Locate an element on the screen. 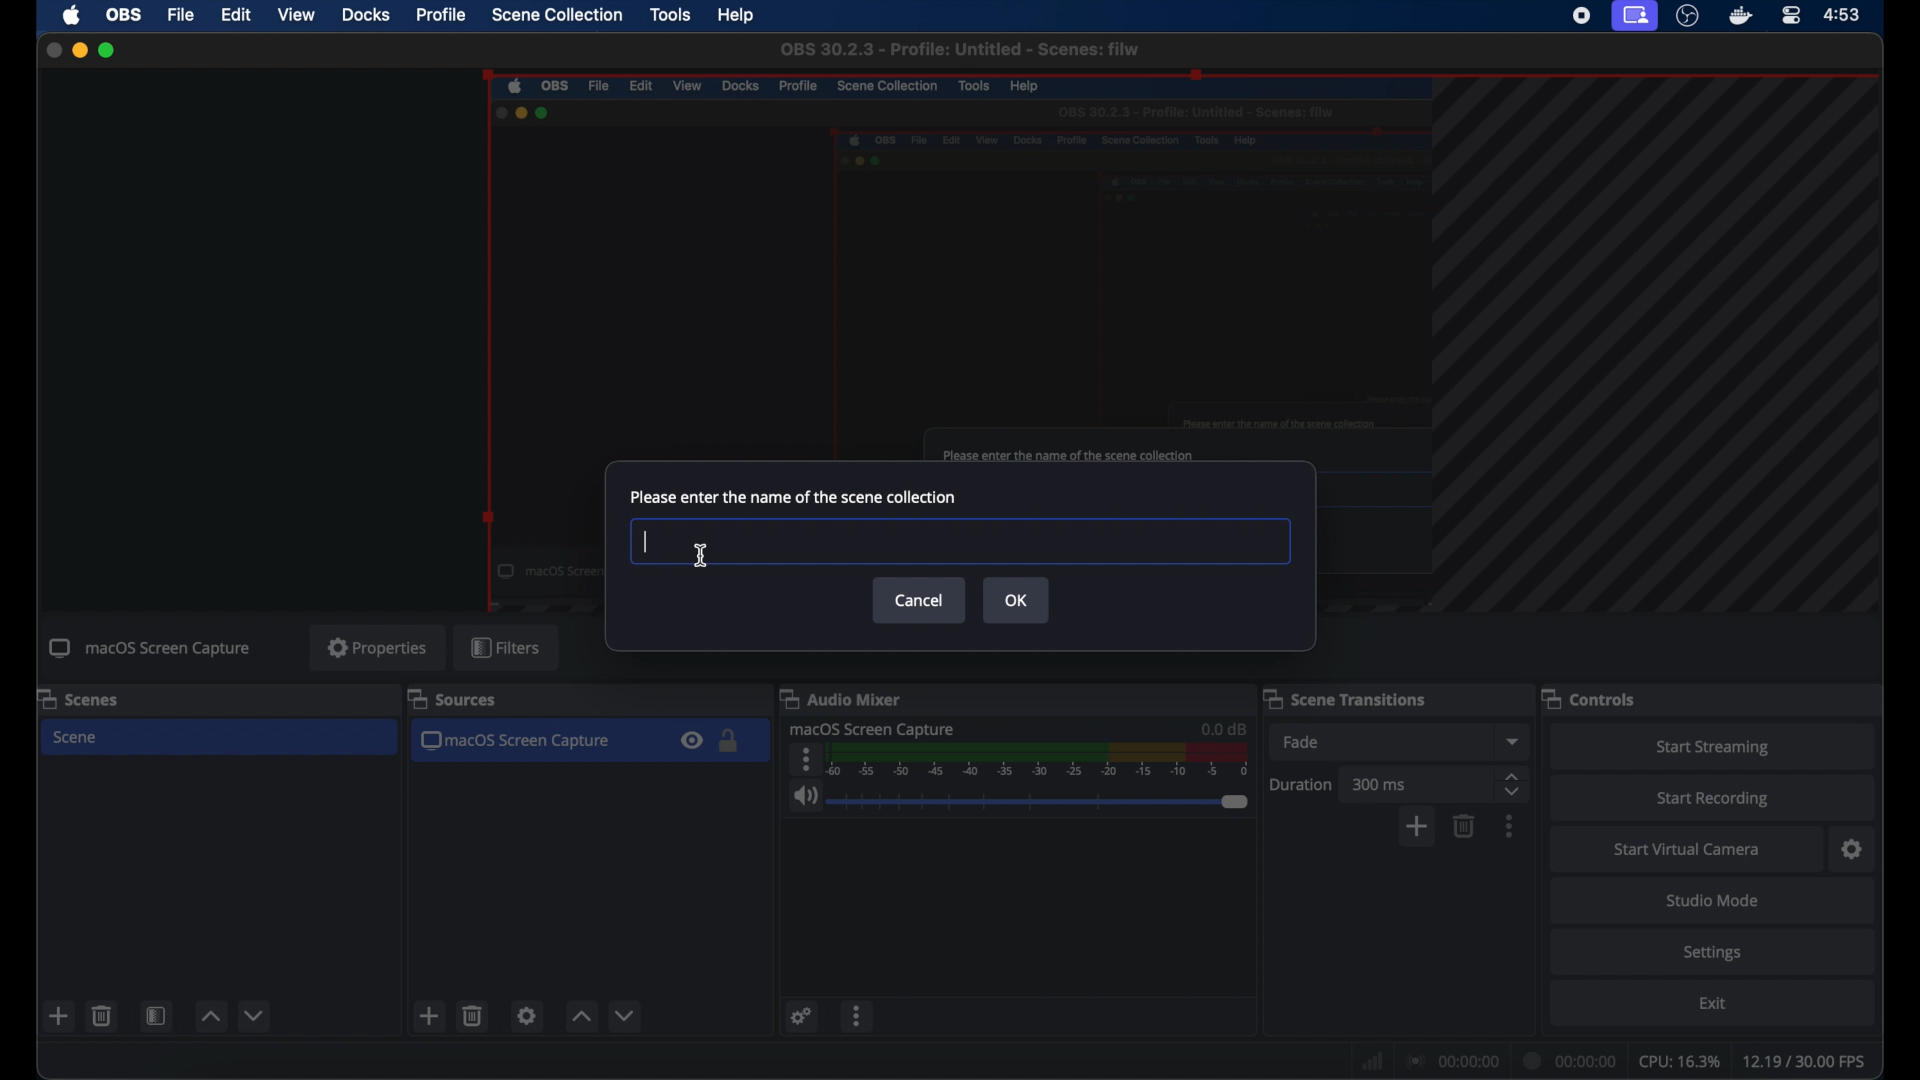  cancel is located at coordinates (920, 600).